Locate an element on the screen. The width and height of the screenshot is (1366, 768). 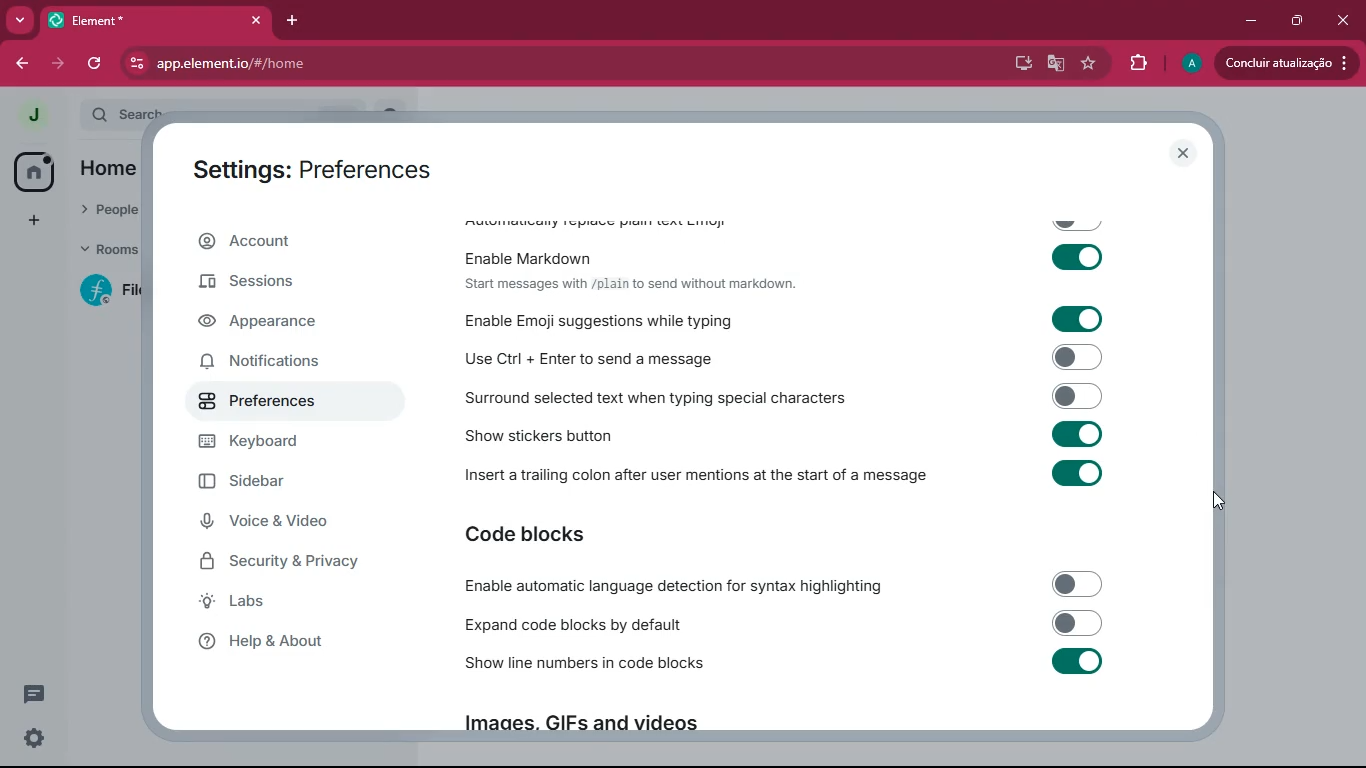
Enable automatic language detection for syntax highlighting is located at coordinates (785, 586).